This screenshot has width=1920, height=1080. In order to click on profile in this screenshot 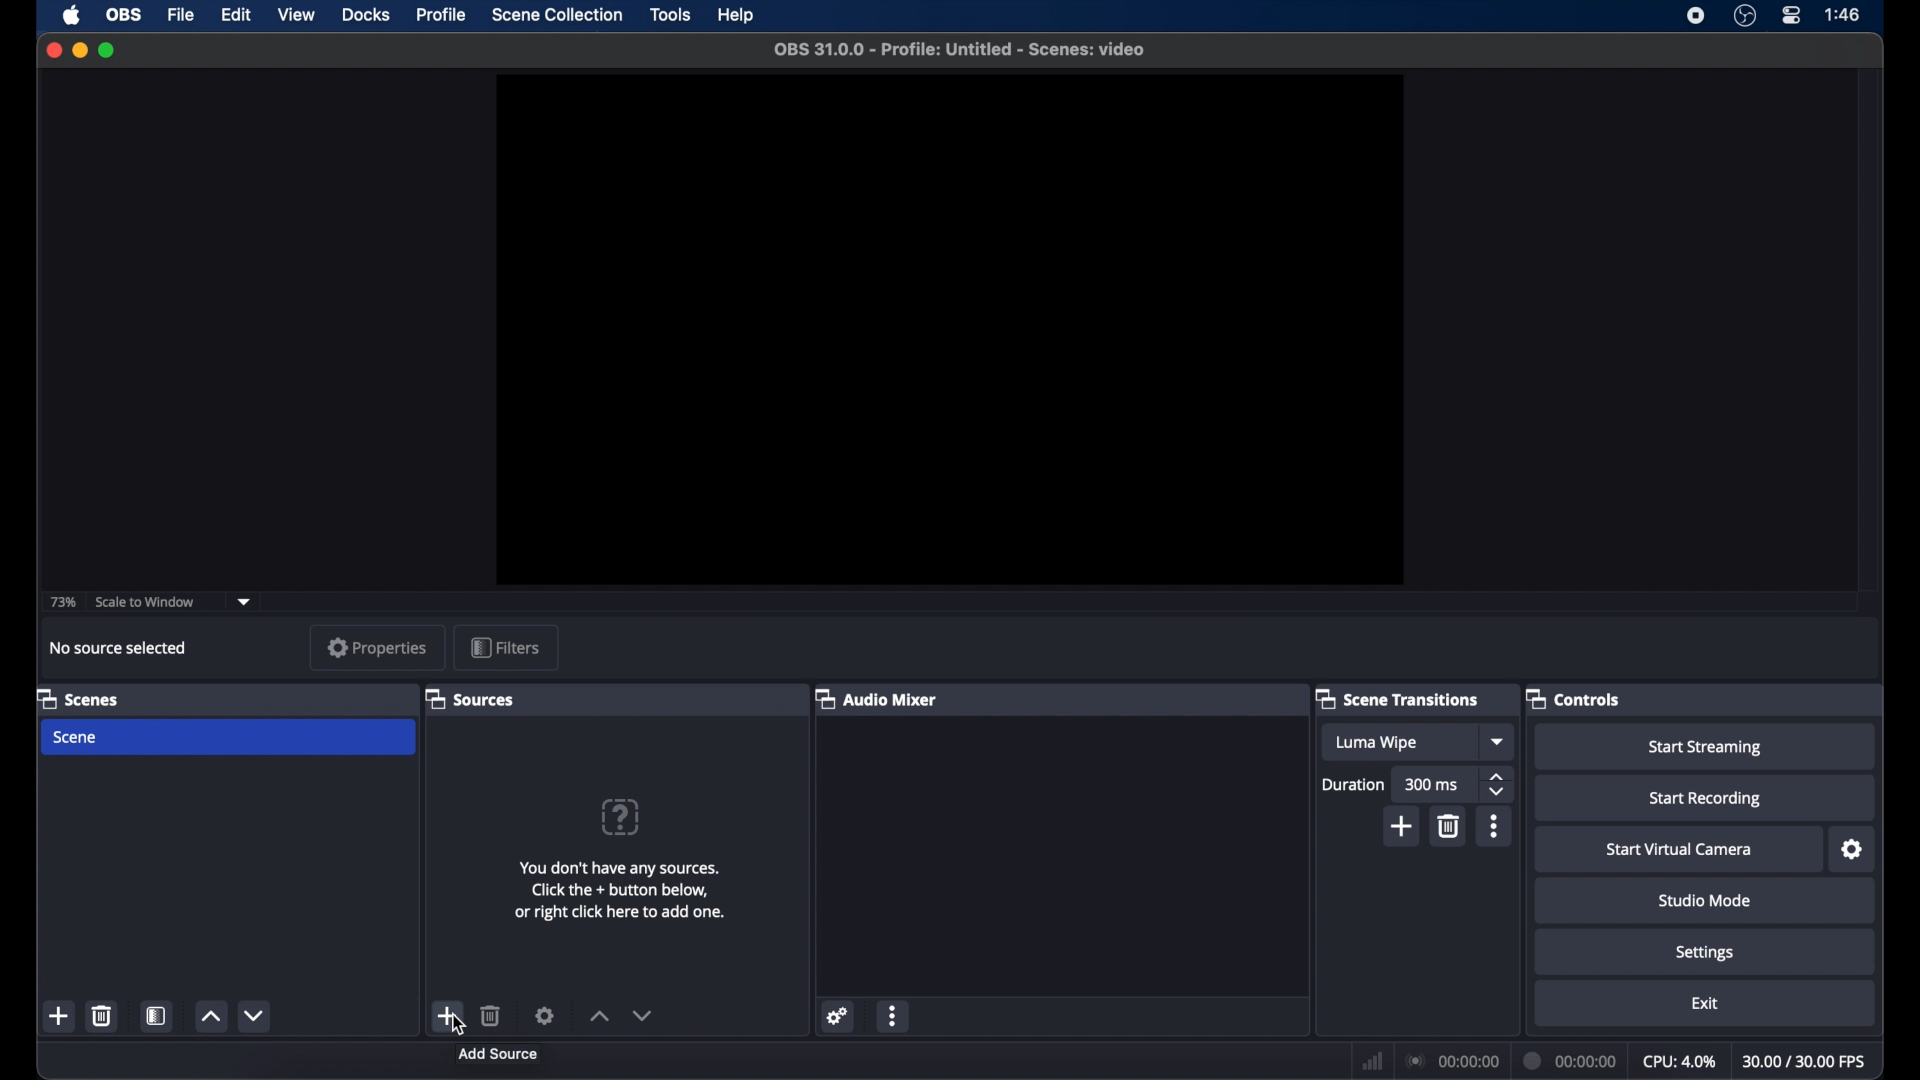, I will do `click(442, 15)`.